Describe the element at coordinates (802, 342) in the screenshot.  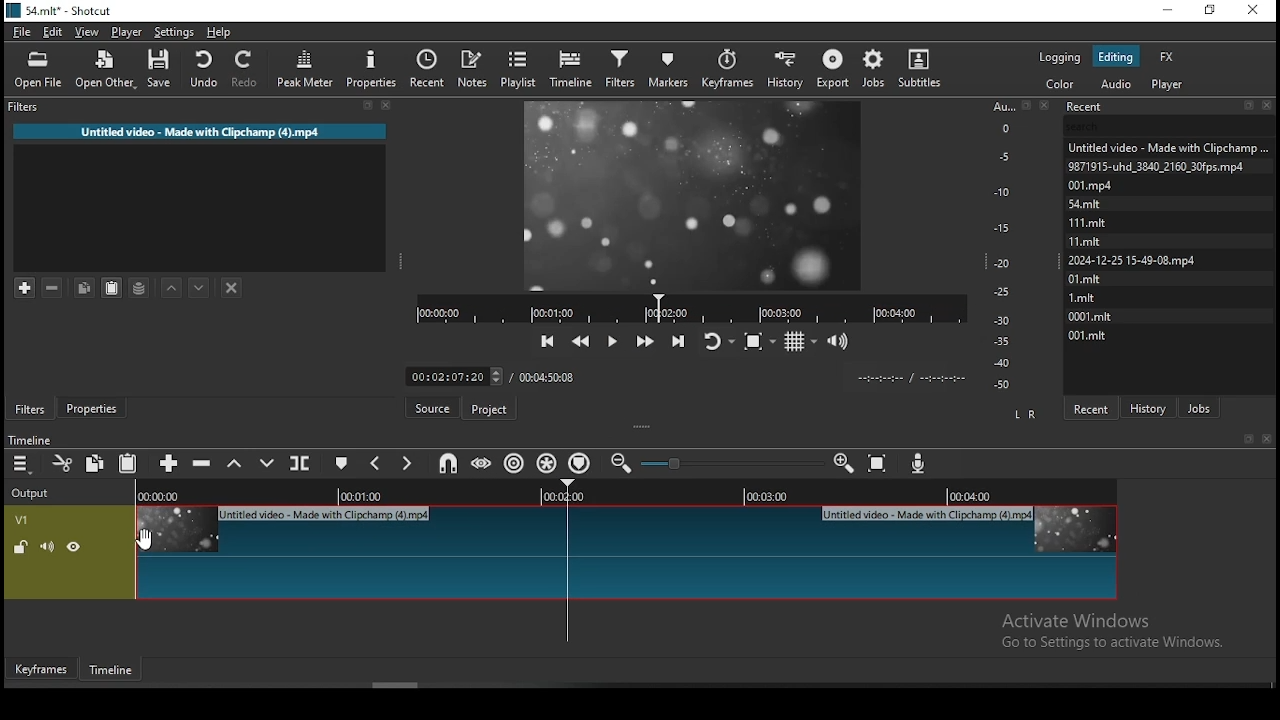
I see `toggle grid display on the player` at that location.